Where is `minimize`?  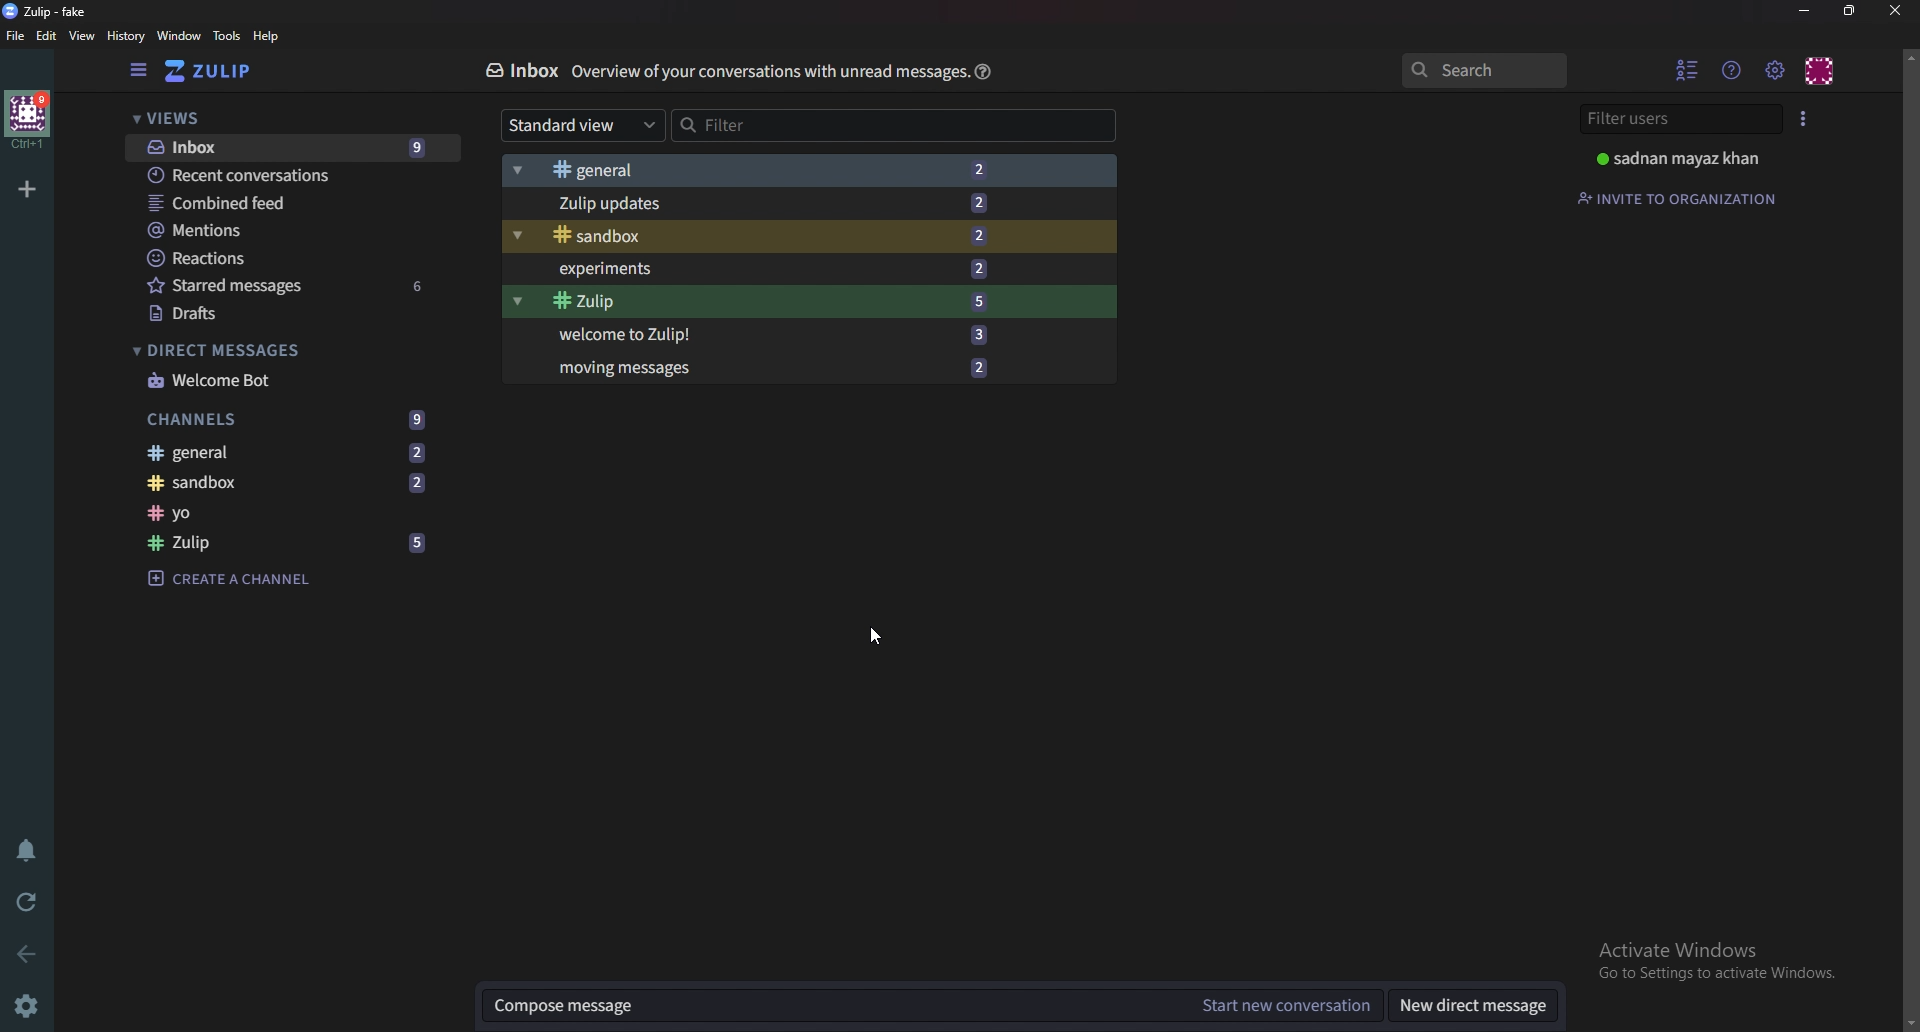 minimize is located at coordinates (1803, 11).